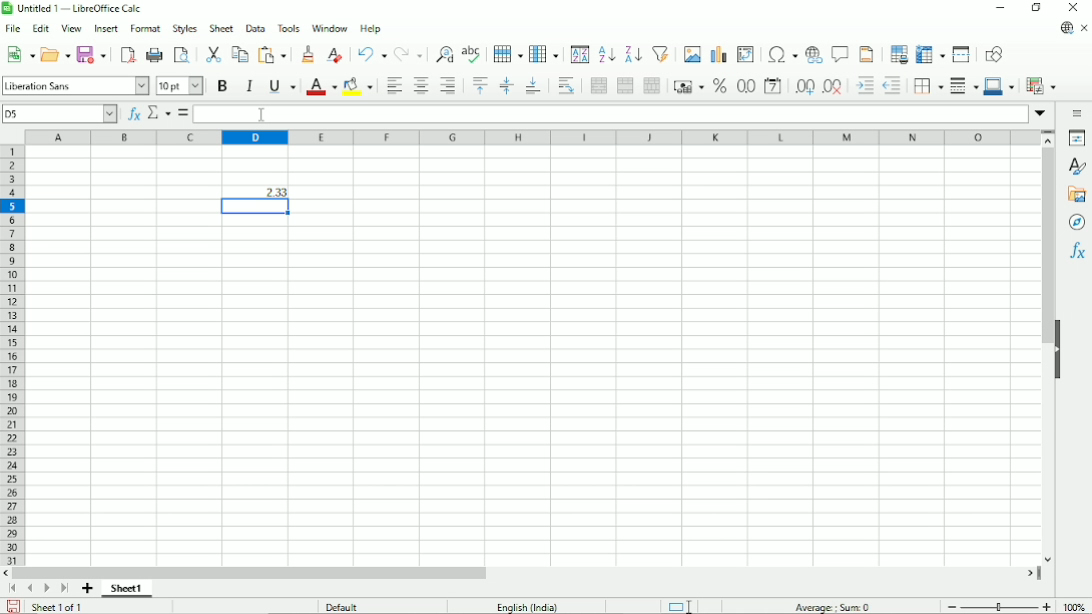 The width and height of the screenshot is (1092, 614). I want to click on Scroll to last sheet, so click(65, 588).